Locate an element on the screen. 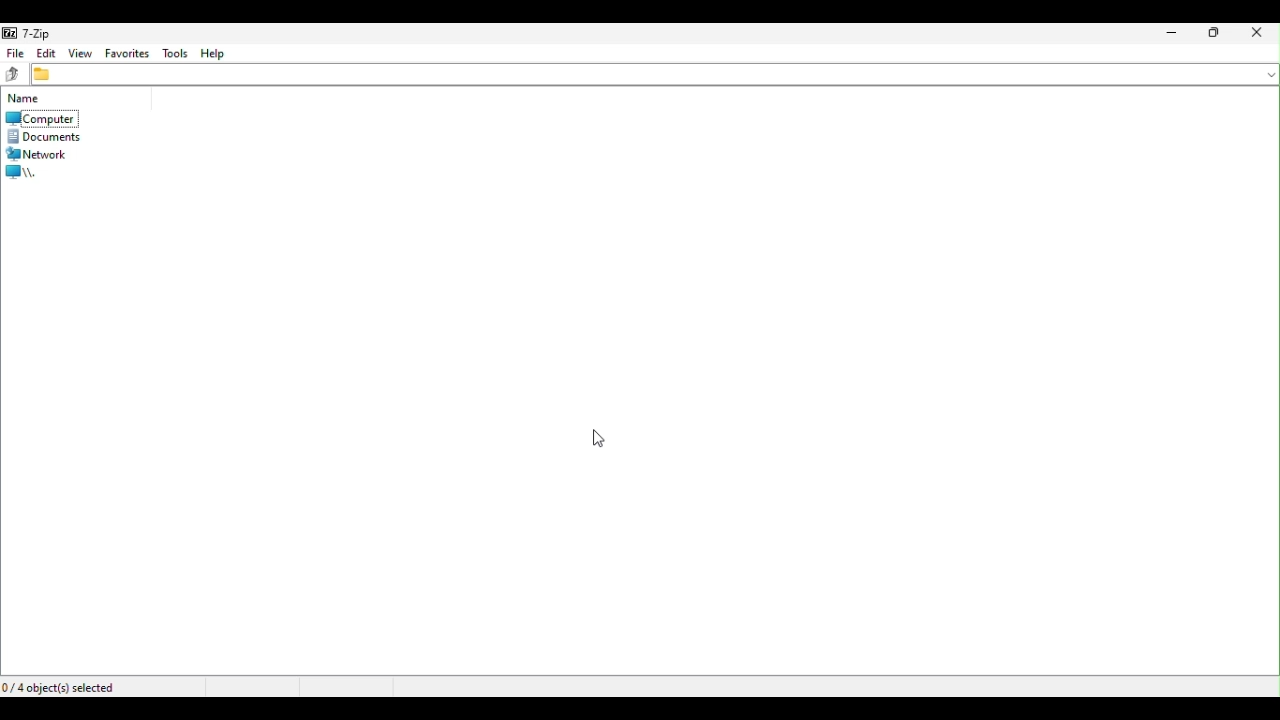  root is located at coordinates (33, 173).